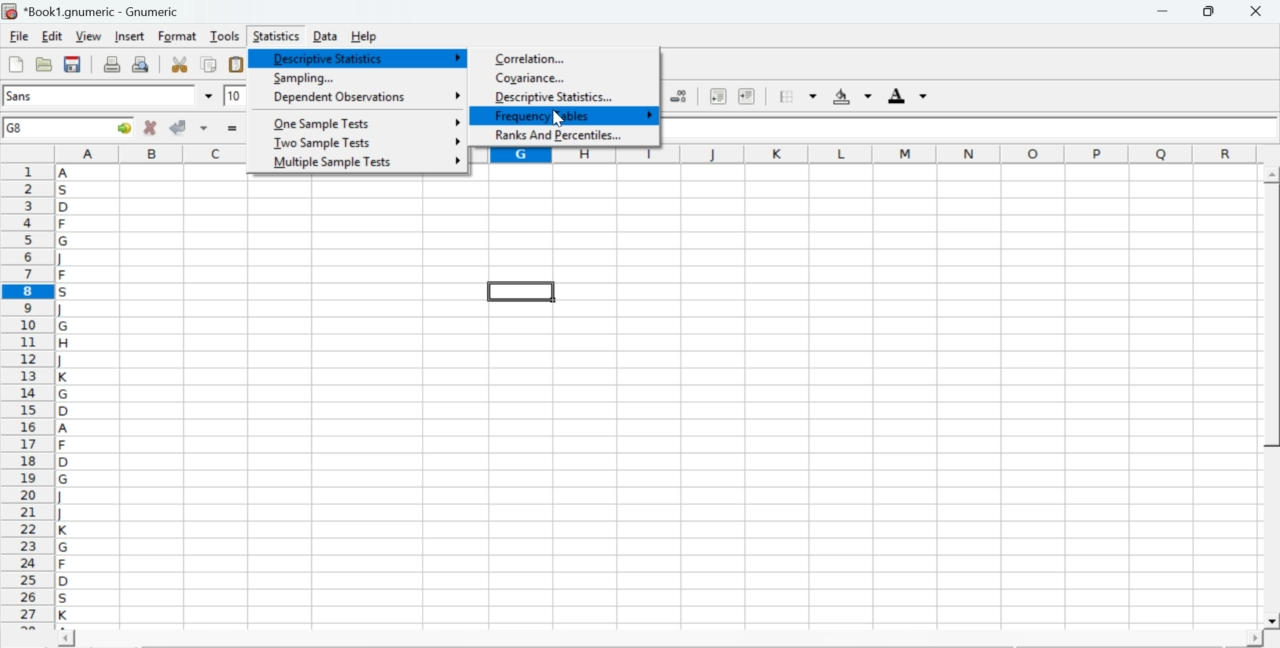 The width and height of the screenshot is (1280, 648). What do you see at coordinates (558, 120) in the screenshot?
I see `cursor` at bounding box center [558, 120].